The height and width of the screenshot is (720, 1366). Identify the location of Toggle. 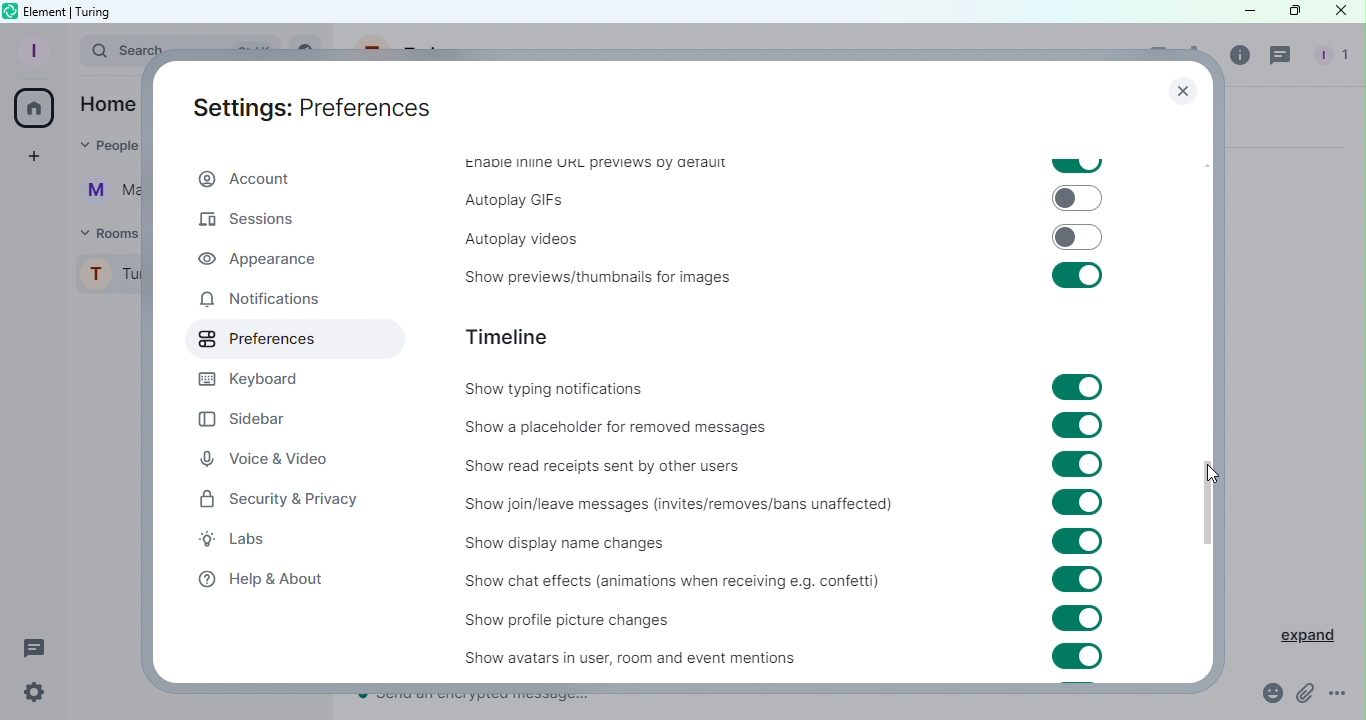
(1074, 276).